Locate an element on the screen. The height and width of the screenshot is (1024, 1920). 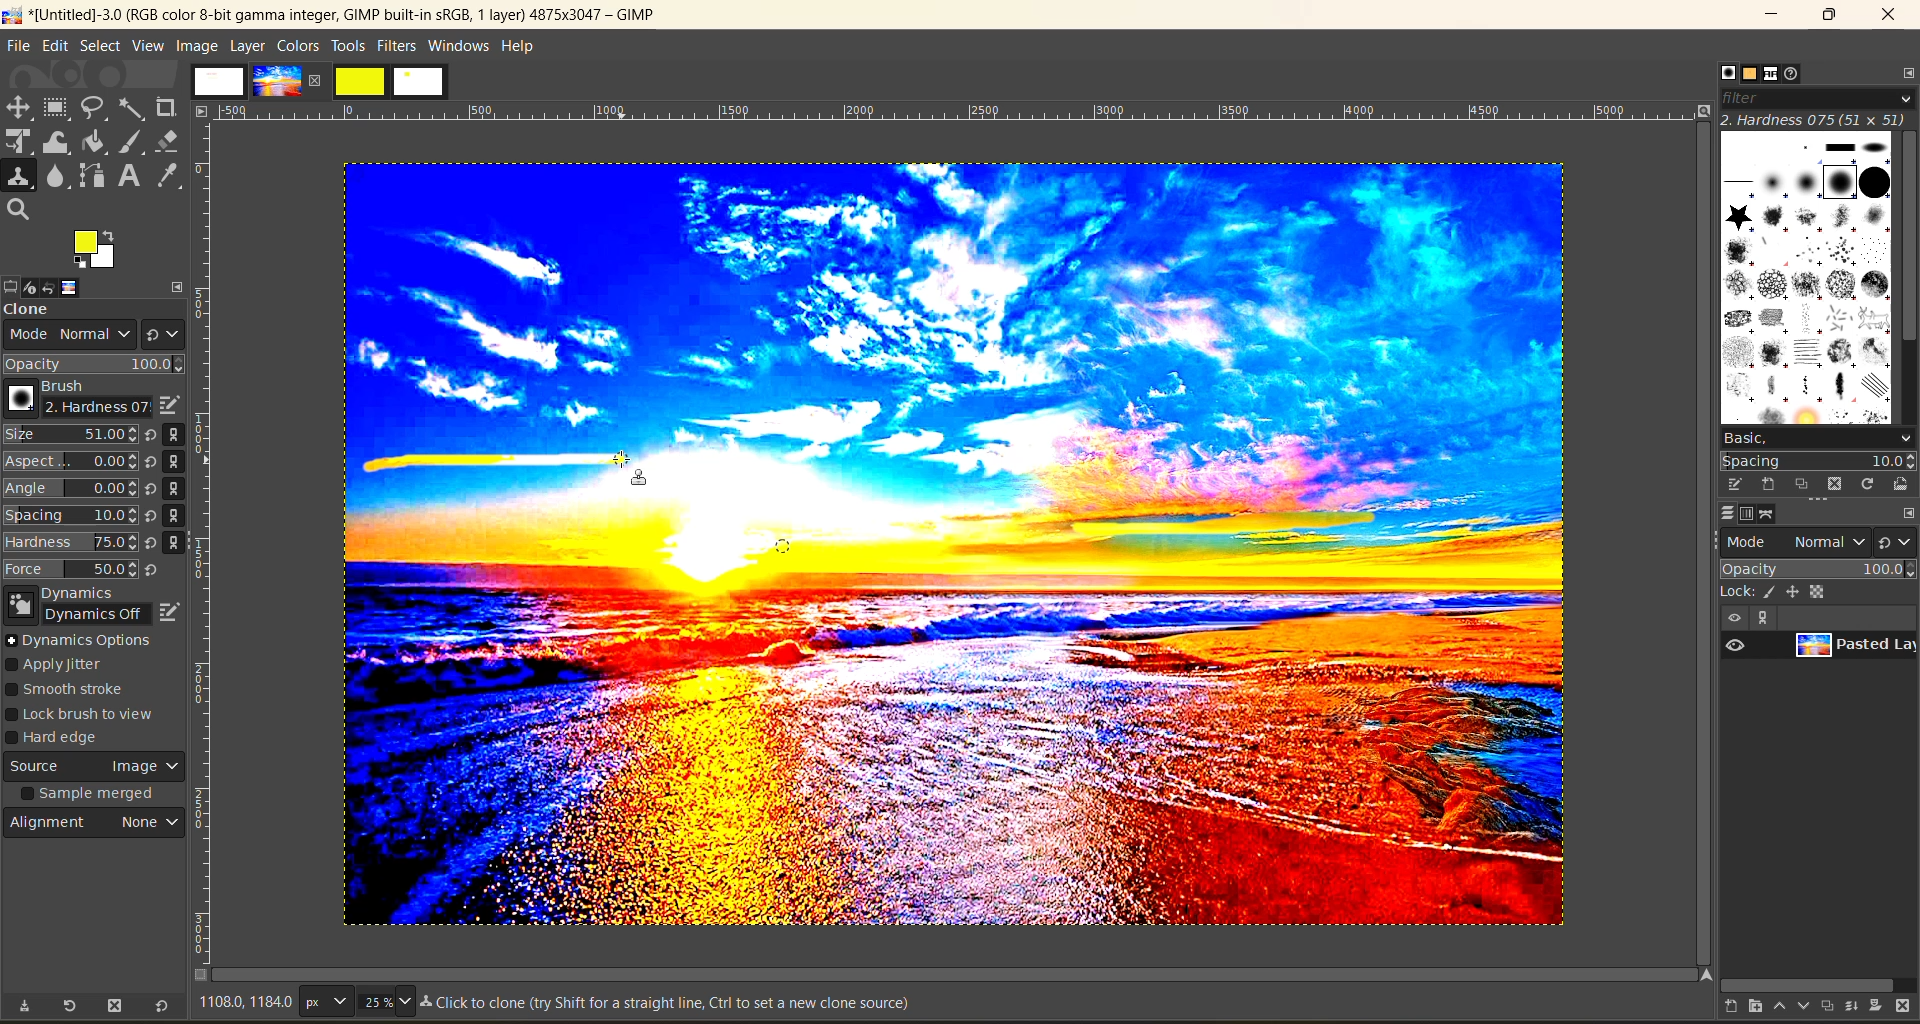
delete this brush is located at coordinates (1835, 483).